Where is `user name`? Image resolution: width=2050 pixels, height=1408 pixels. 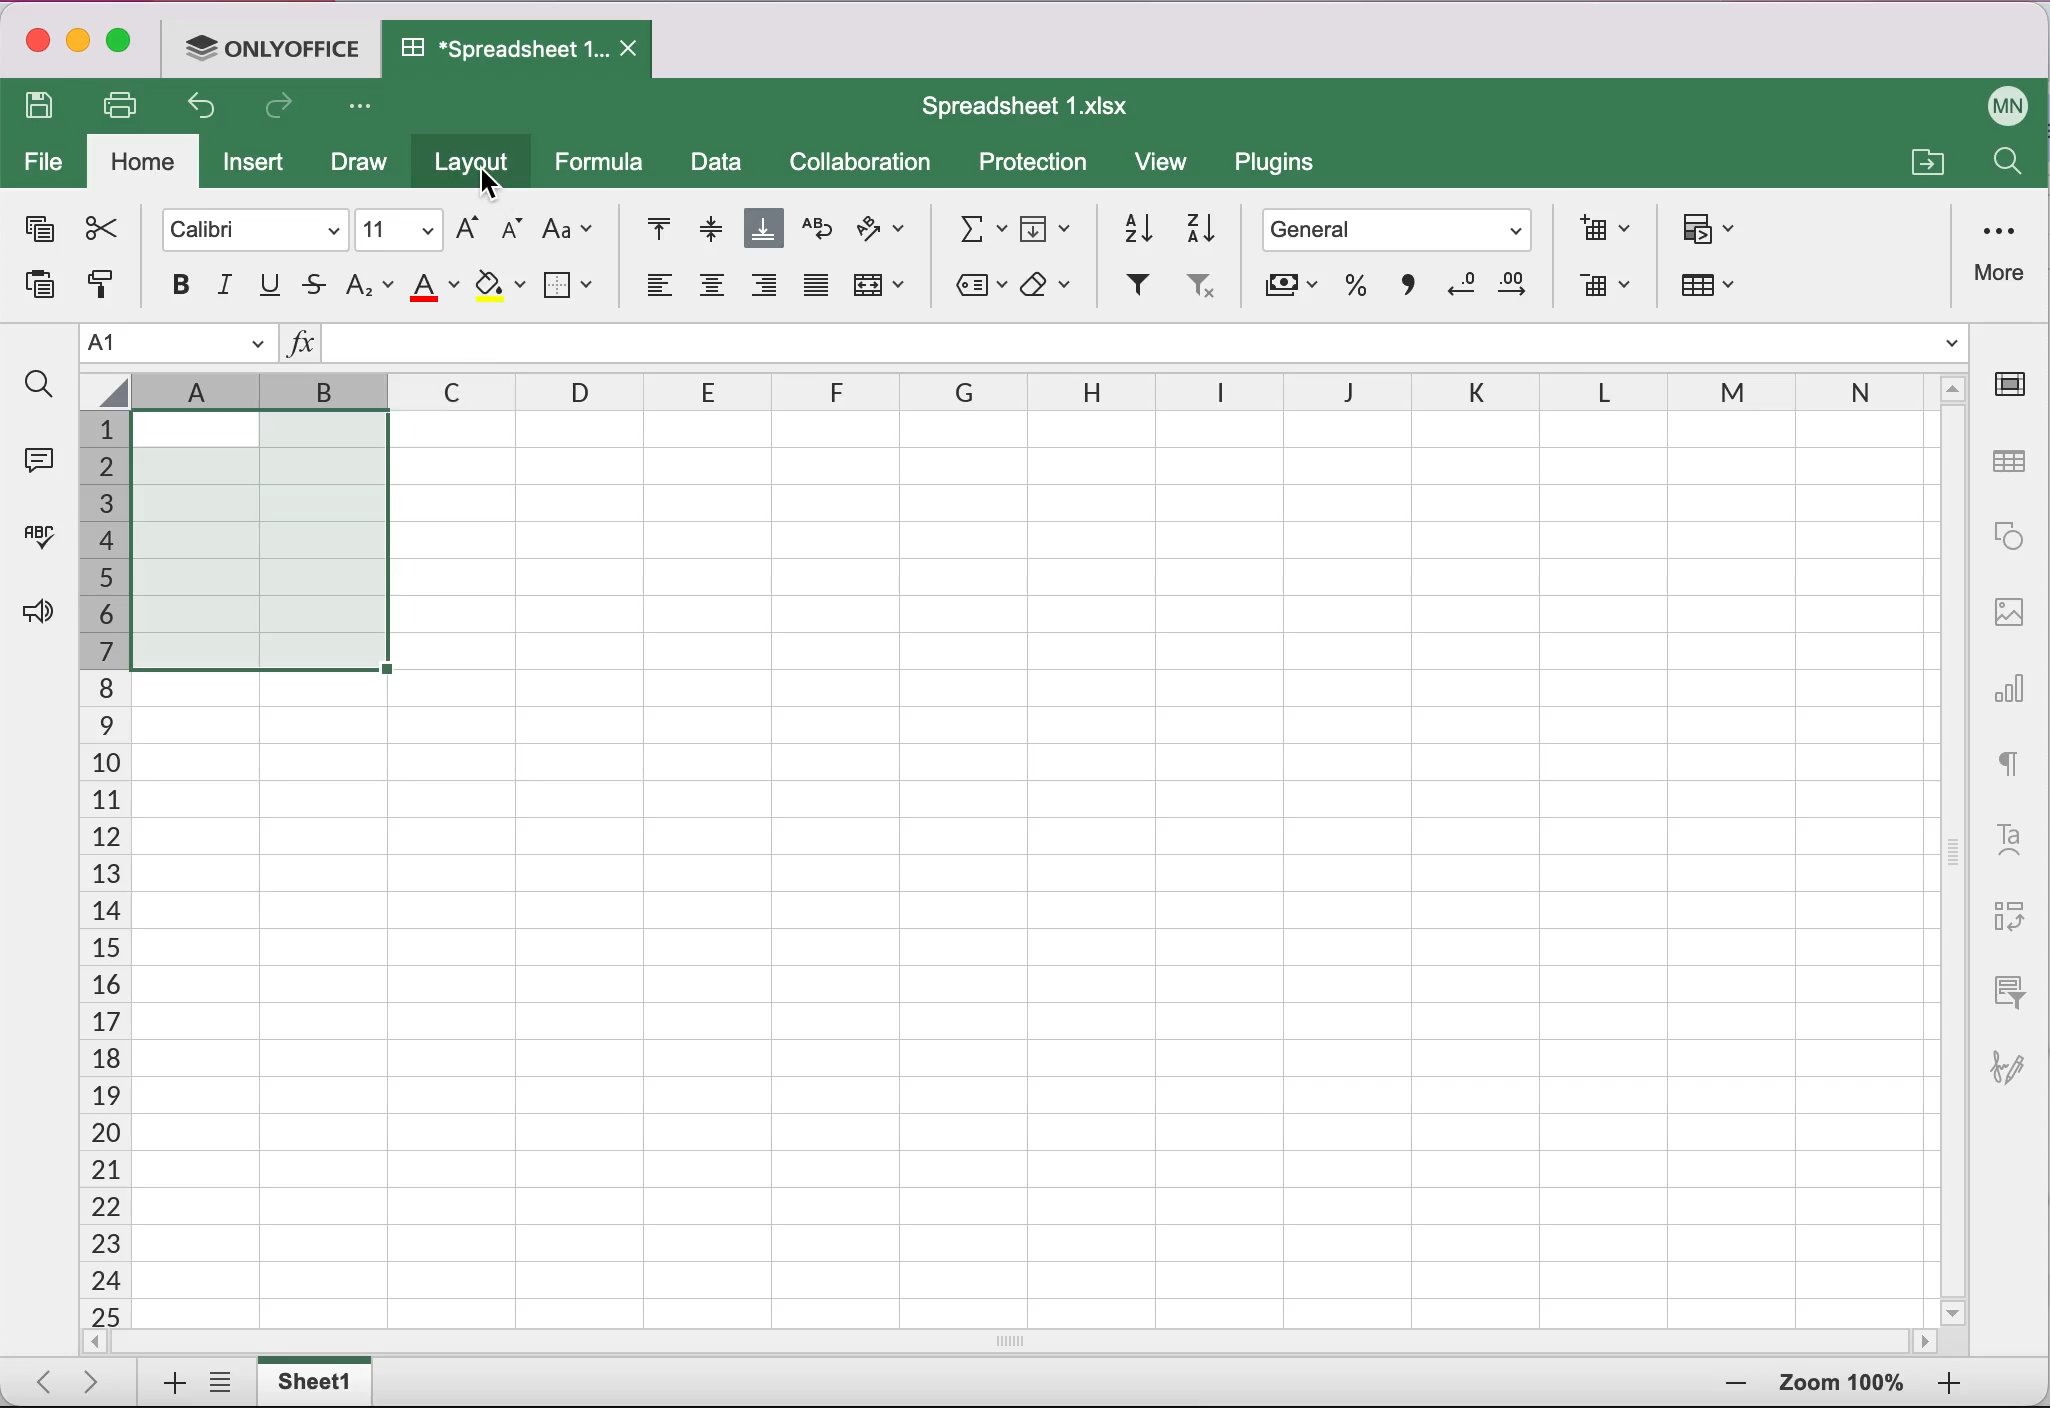 user name is located at coordinates (2009, 102).